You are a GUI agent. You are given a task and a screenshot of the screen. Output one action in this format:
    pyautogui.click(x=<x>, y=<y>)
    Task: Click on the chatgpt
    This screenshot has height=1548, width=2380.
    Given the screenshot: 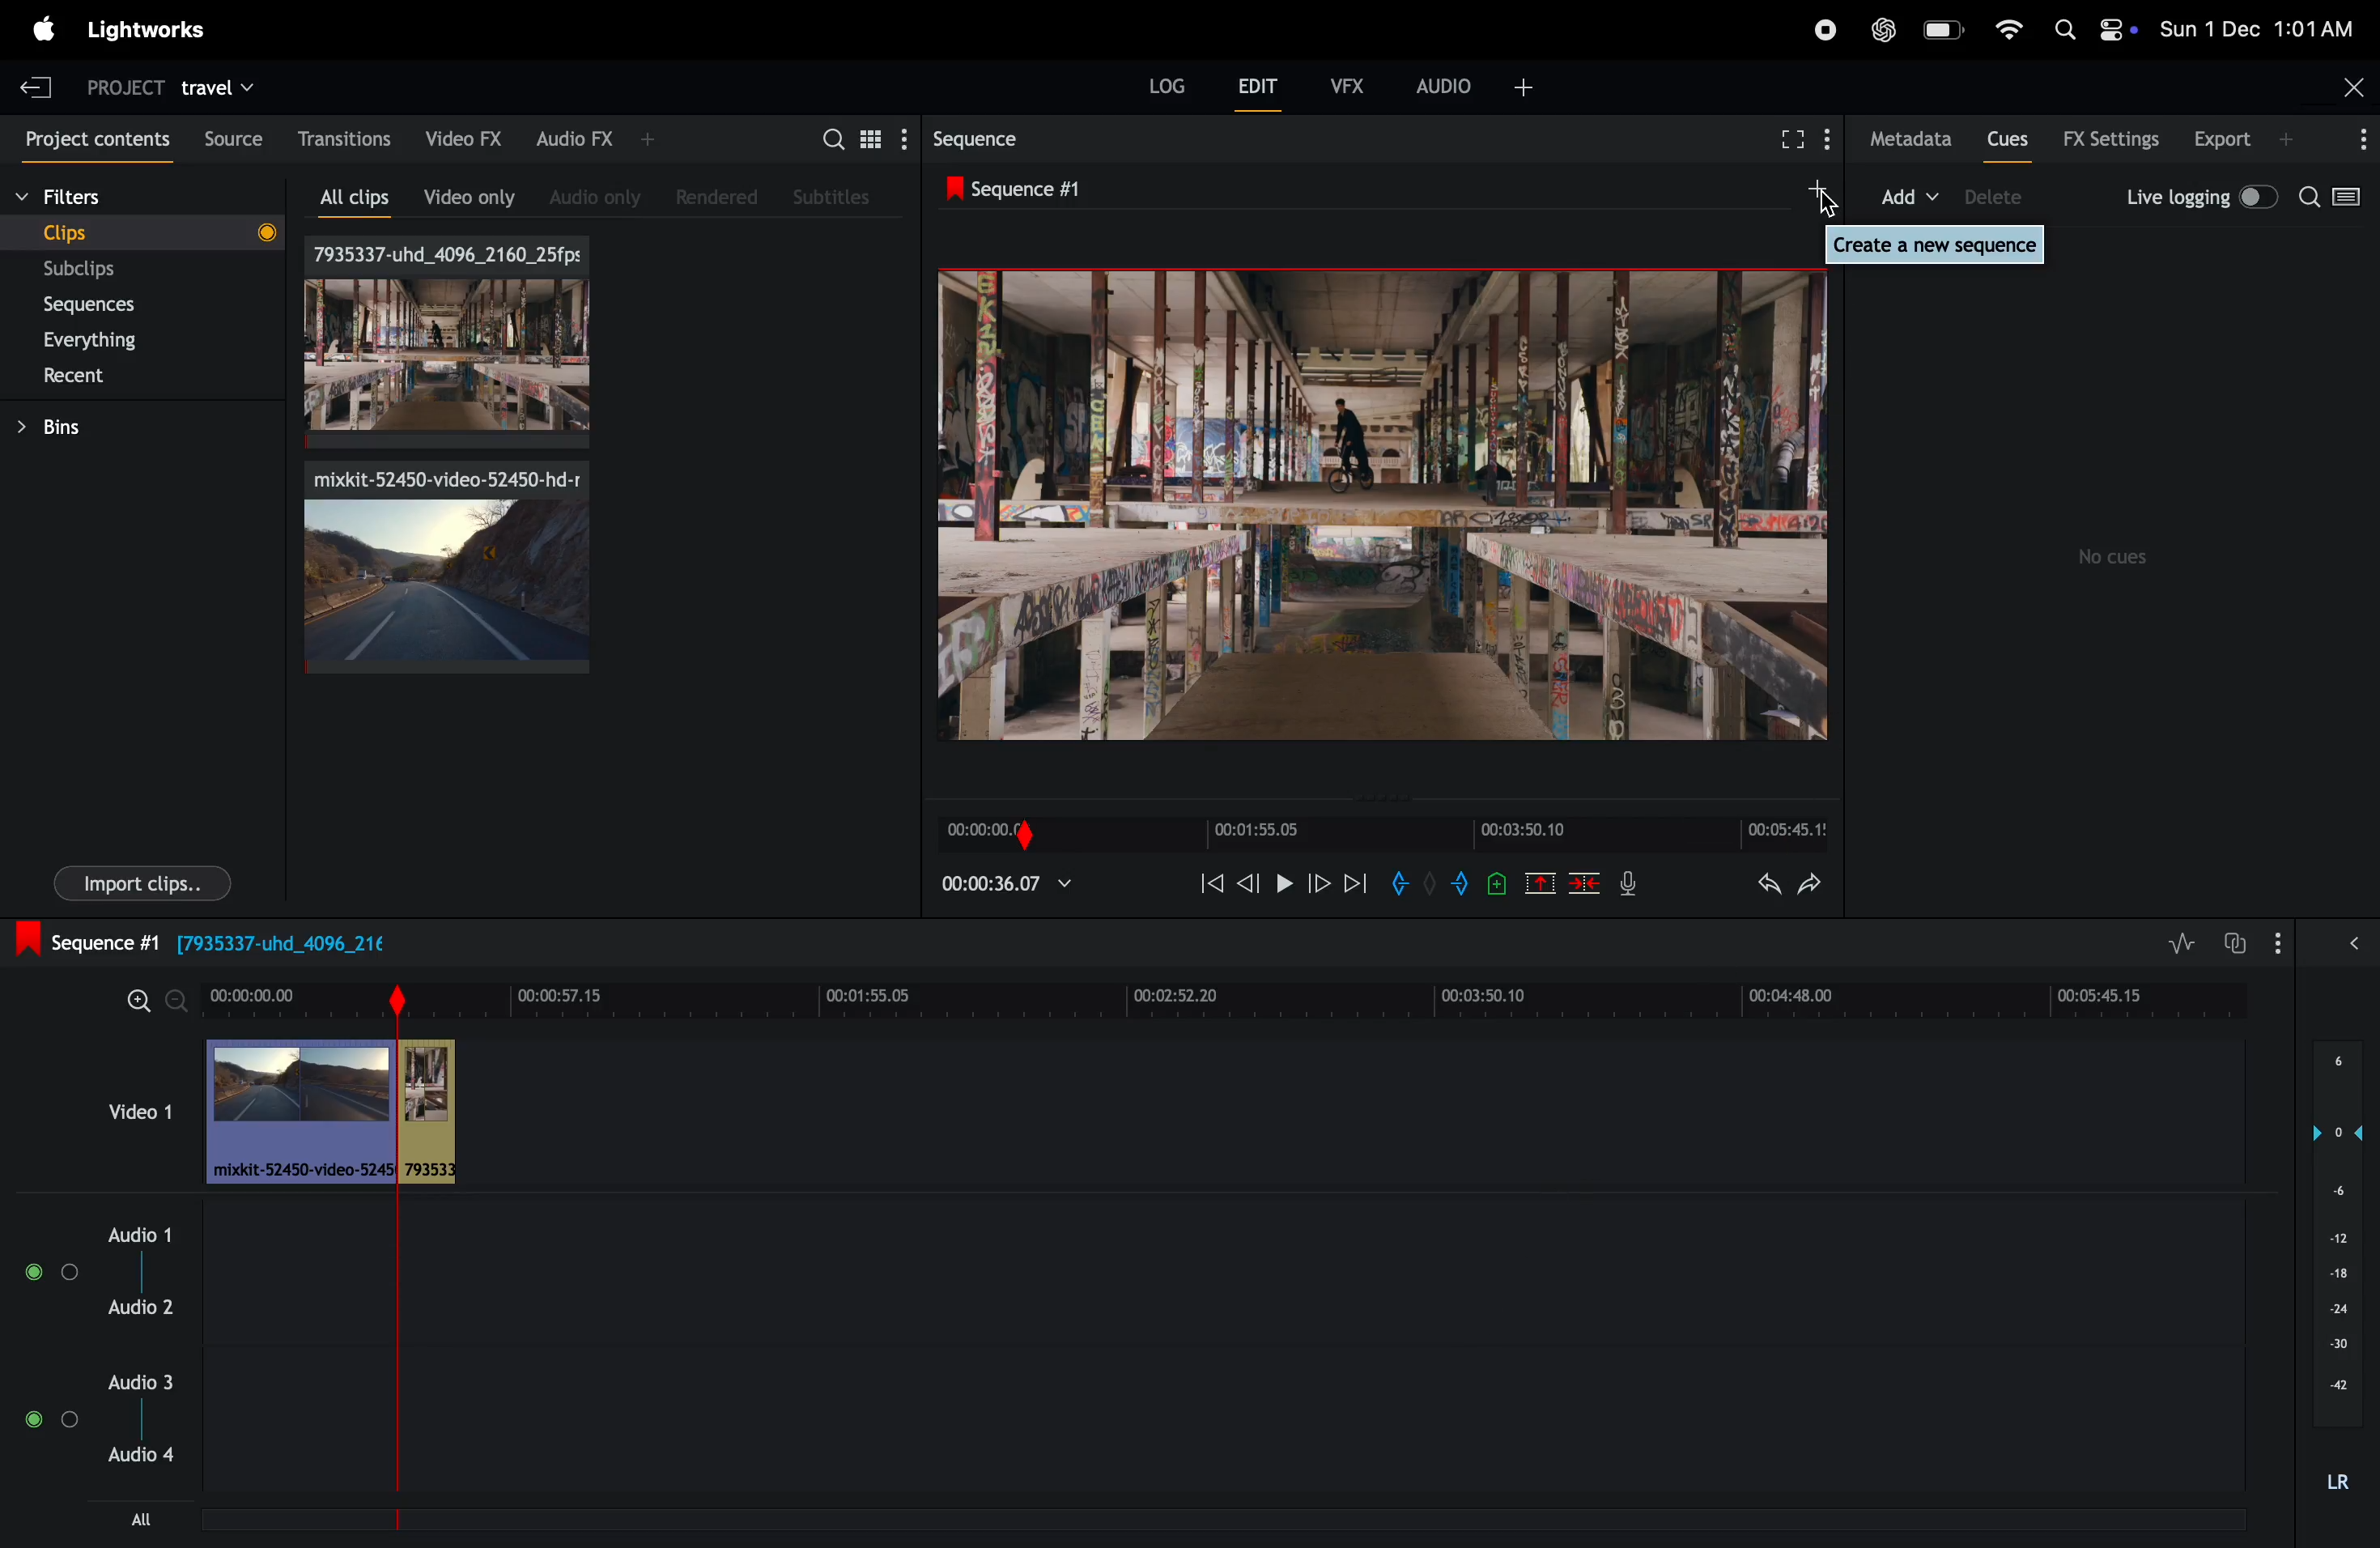 What is the action you would take?
    pyautogui.click(x=1884, y=31)
    